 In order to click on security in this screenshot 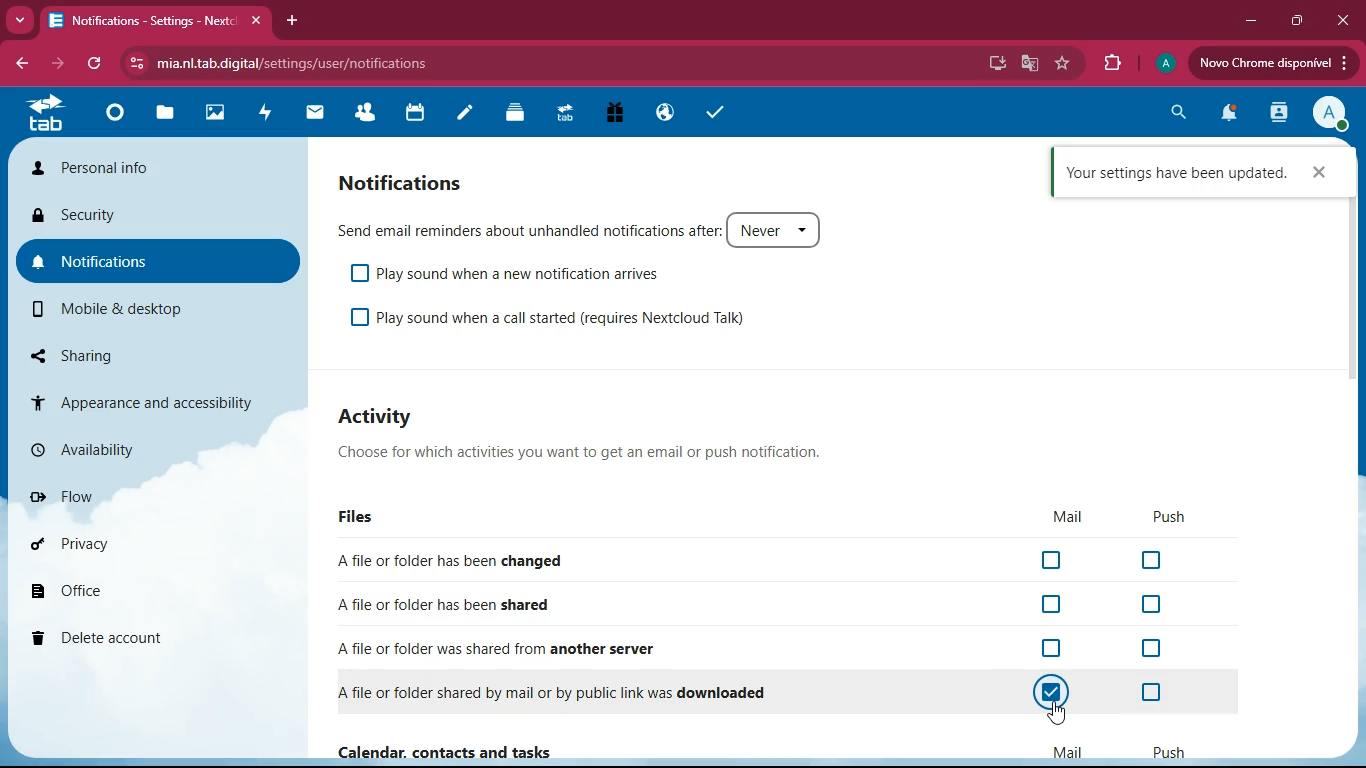, I will do `click(155, 212)`.